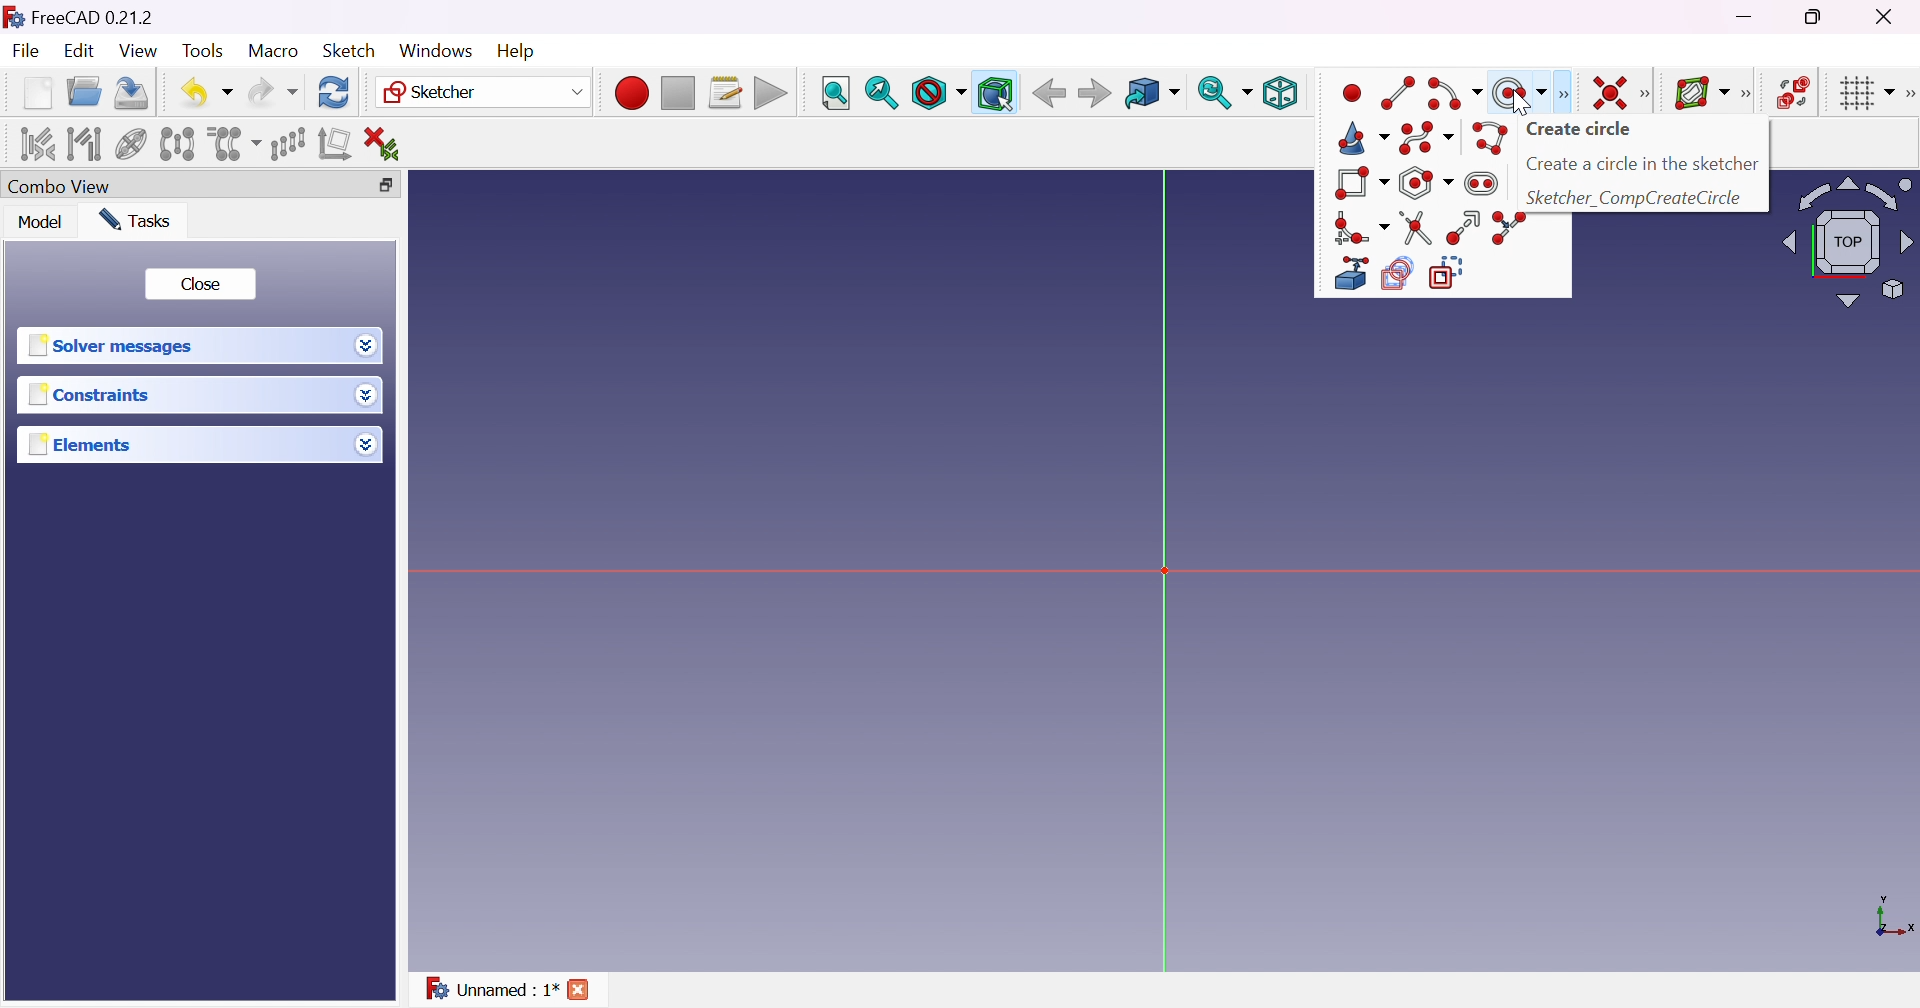 Image resolution: width=1920 pixels, height=1008 pixels. I want to click on Drop down, so click(369, 395).